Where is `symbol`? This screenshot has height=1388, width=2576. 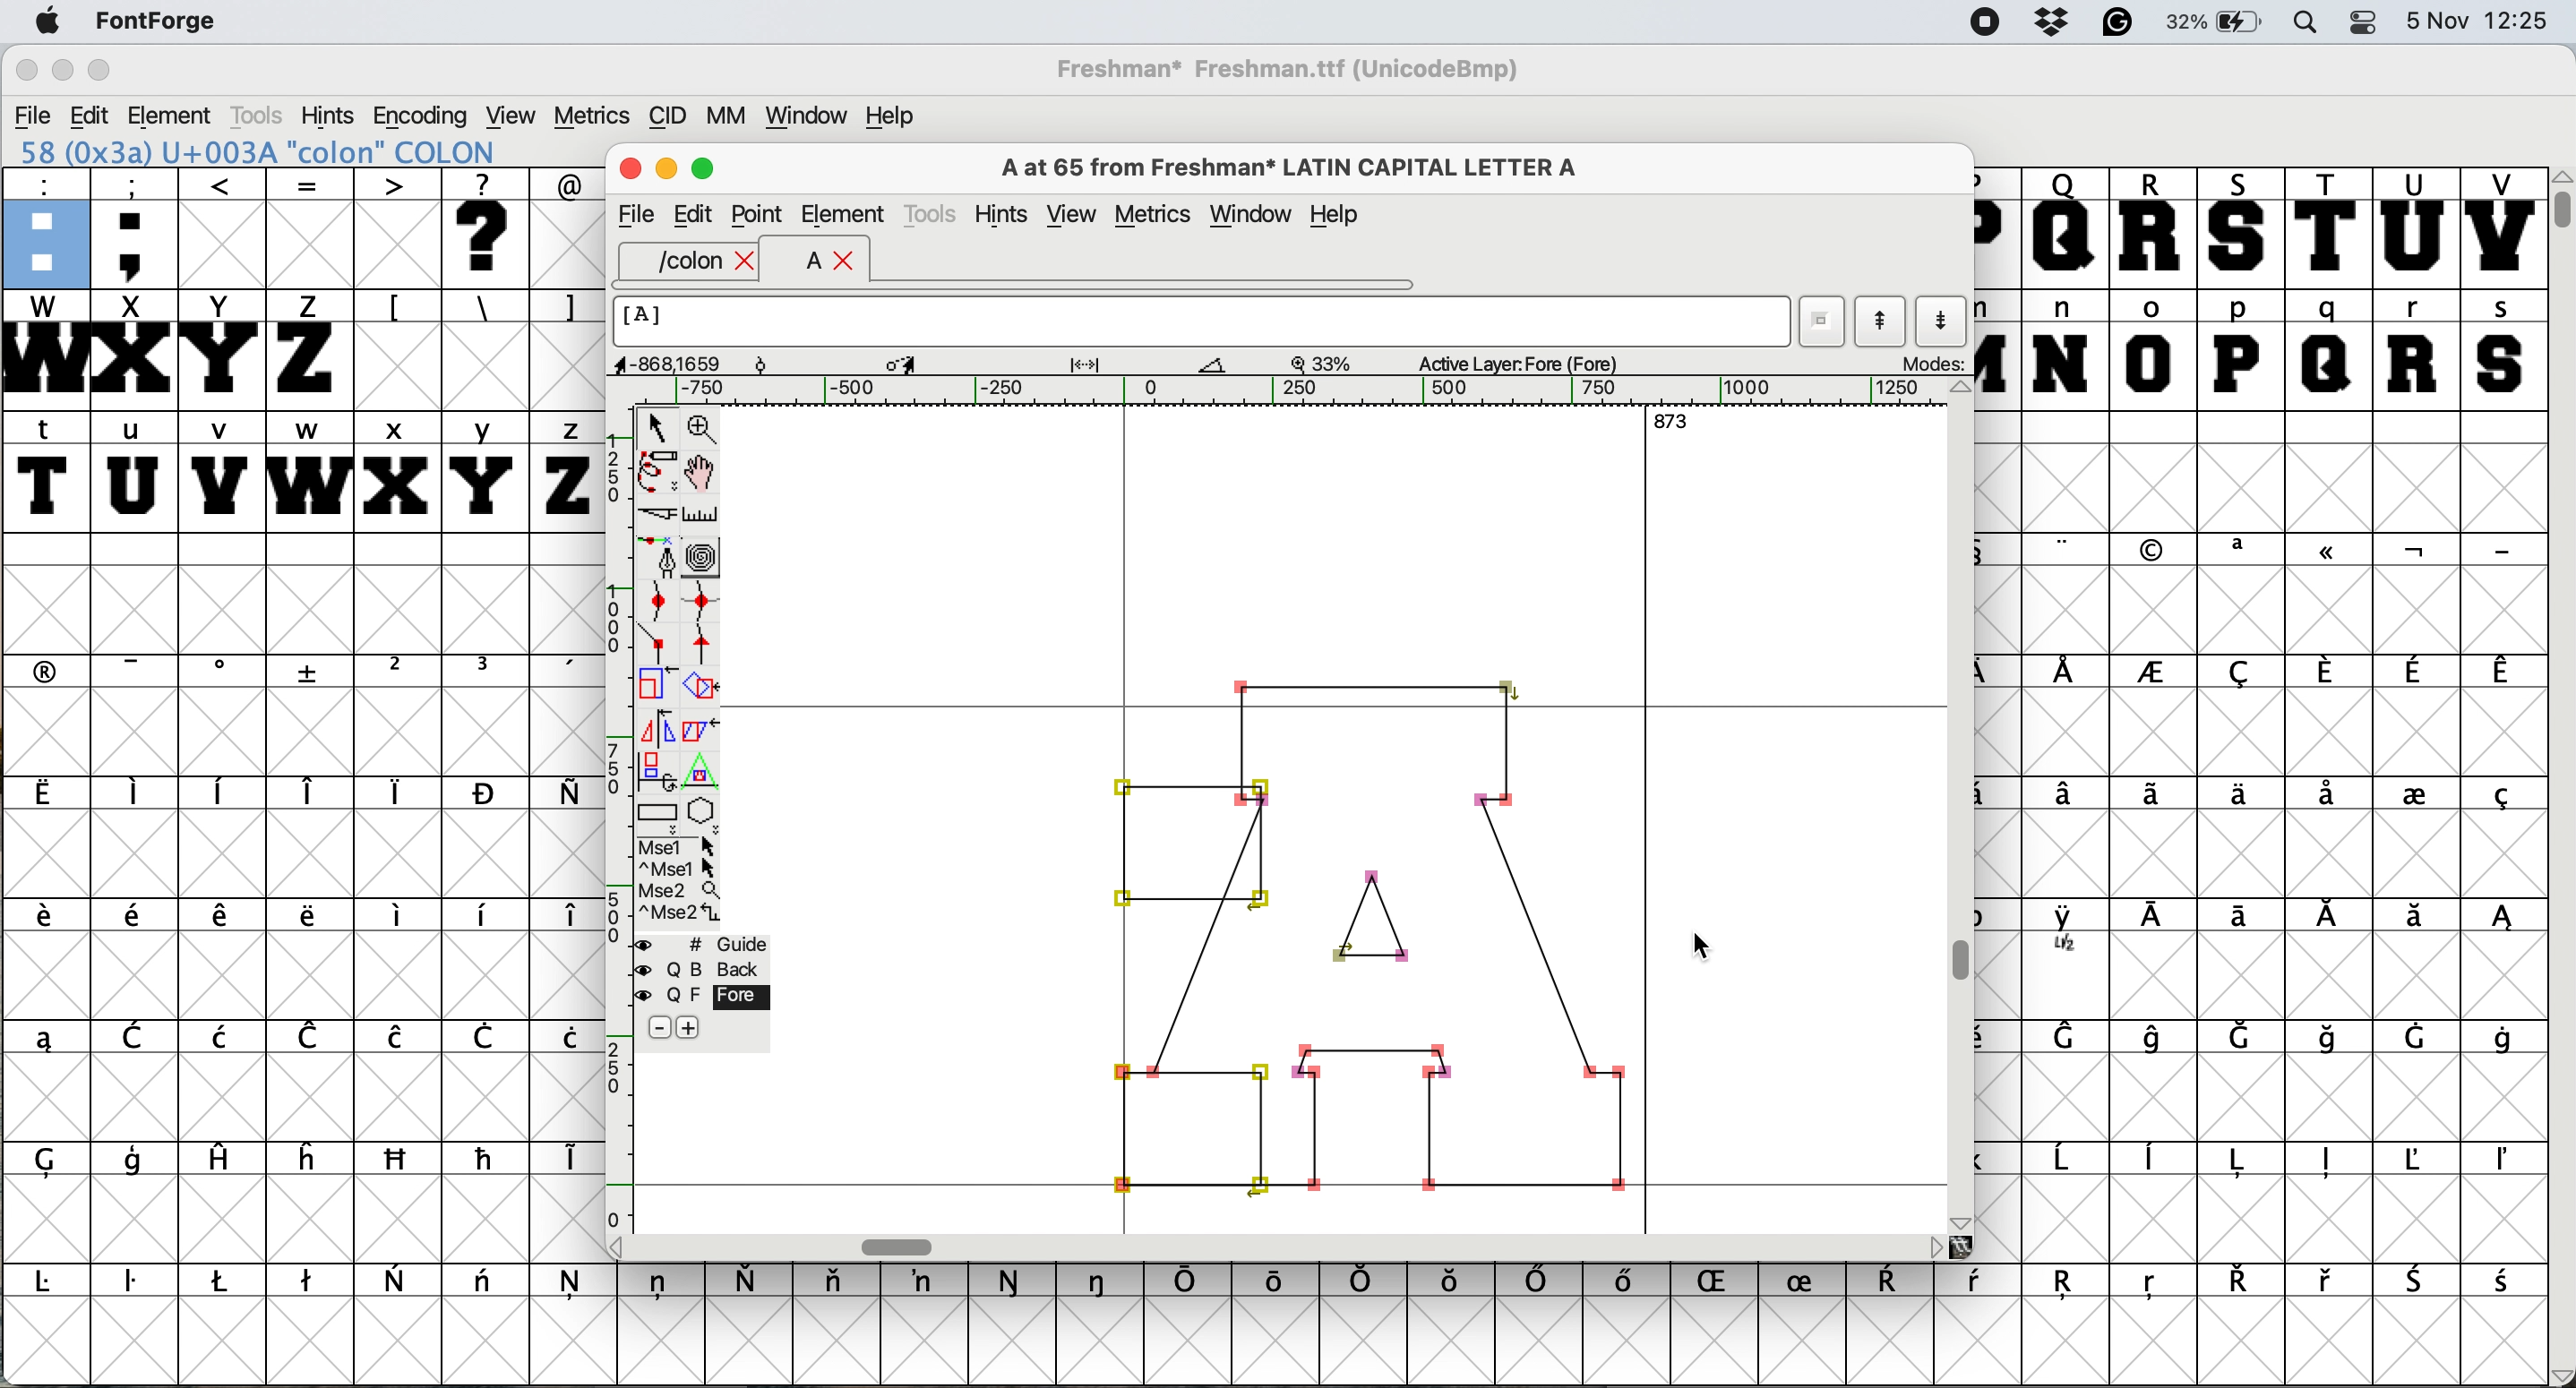 symbol is located at coordinates (139, 795).